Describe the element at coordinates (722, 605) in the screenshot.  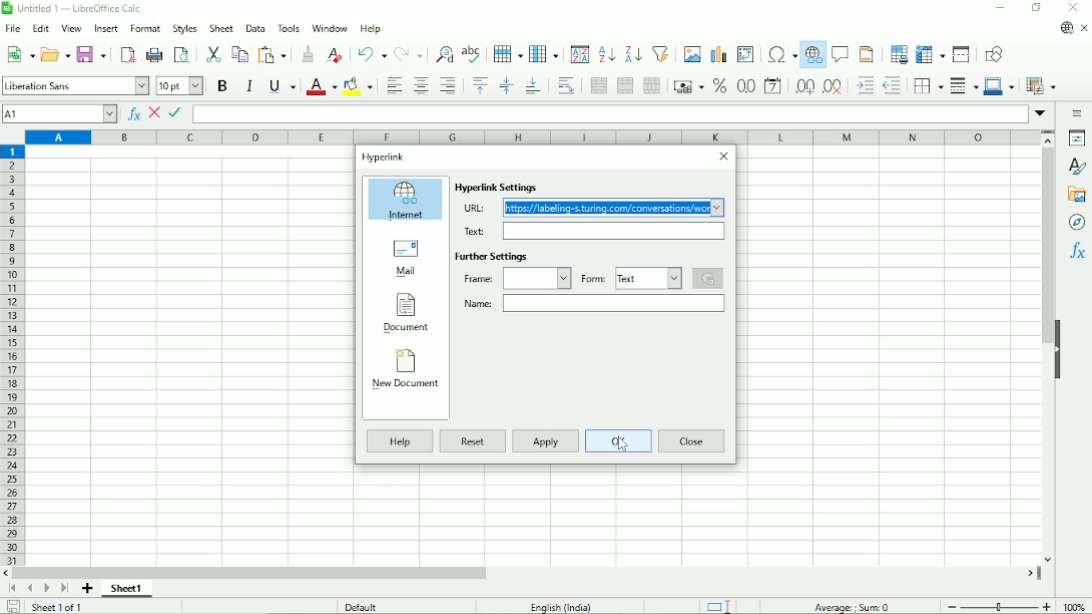
I see `Standard selection` at that location.